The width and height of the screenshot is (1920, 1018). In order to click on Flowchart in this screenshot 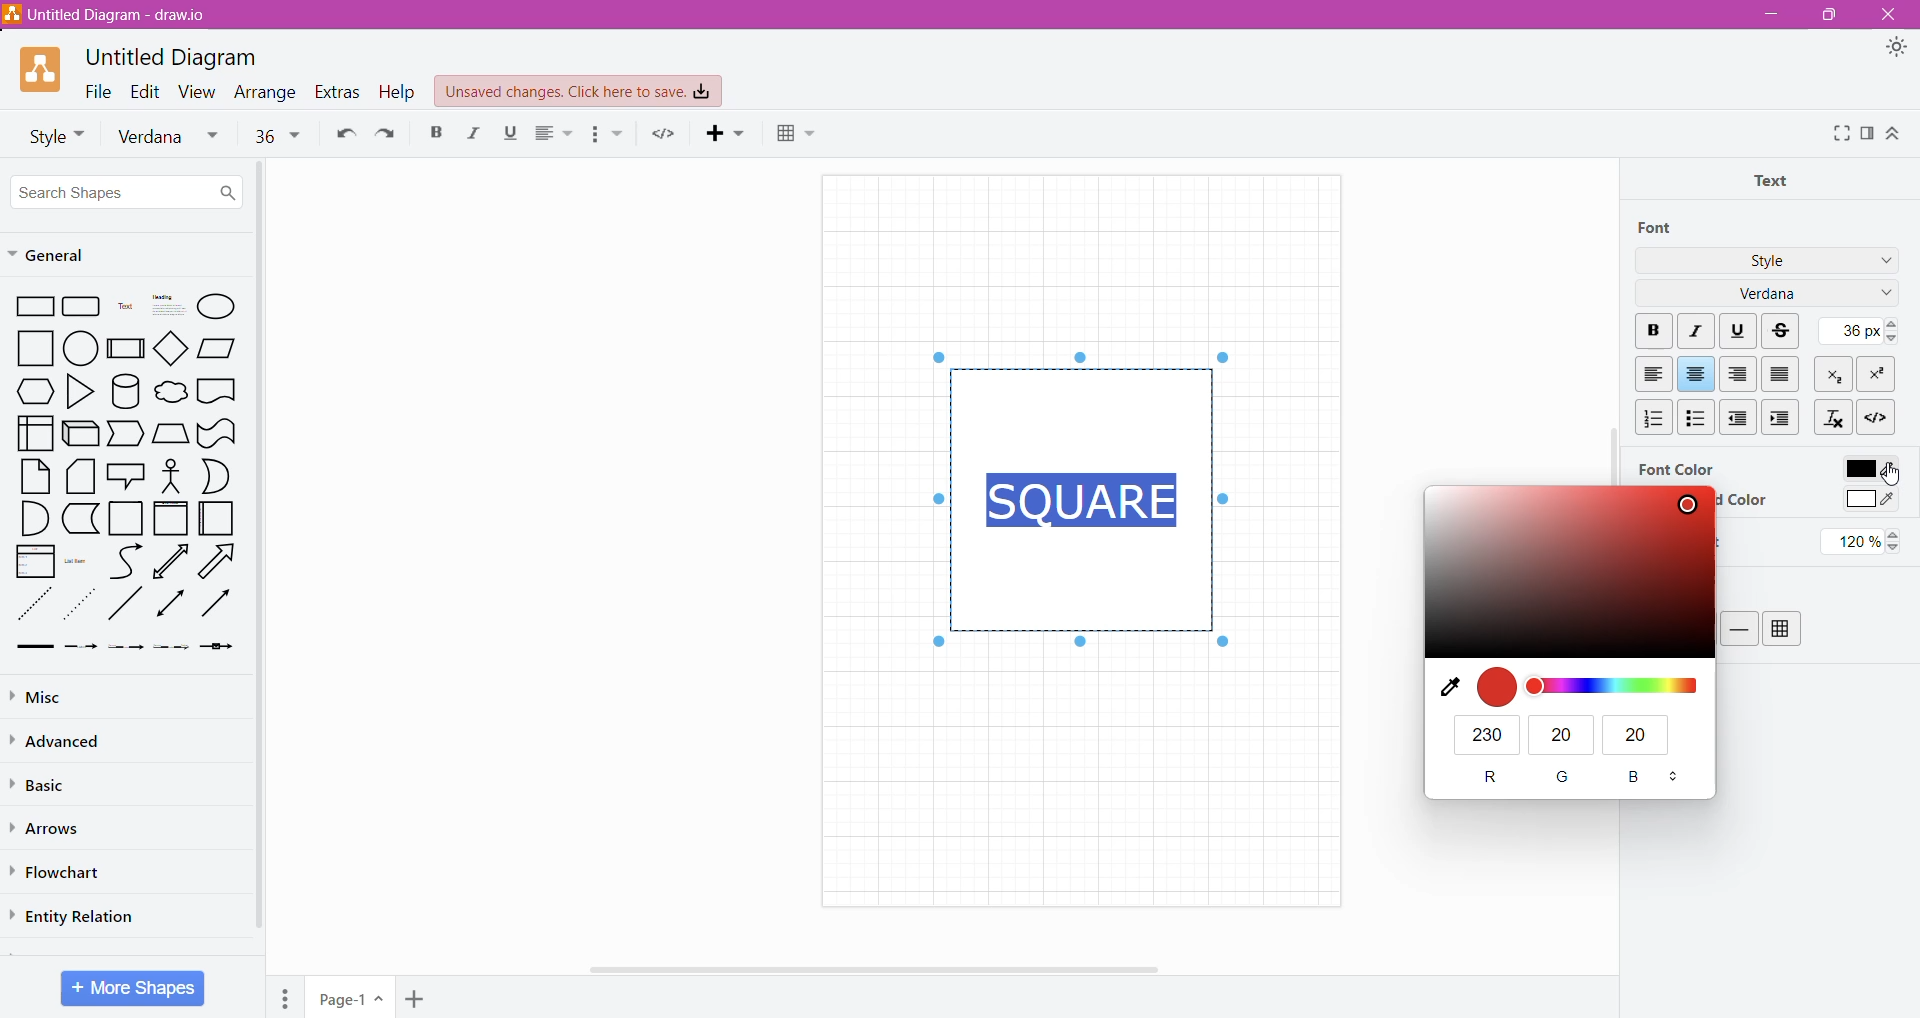, I will do `click(61, 873)`.